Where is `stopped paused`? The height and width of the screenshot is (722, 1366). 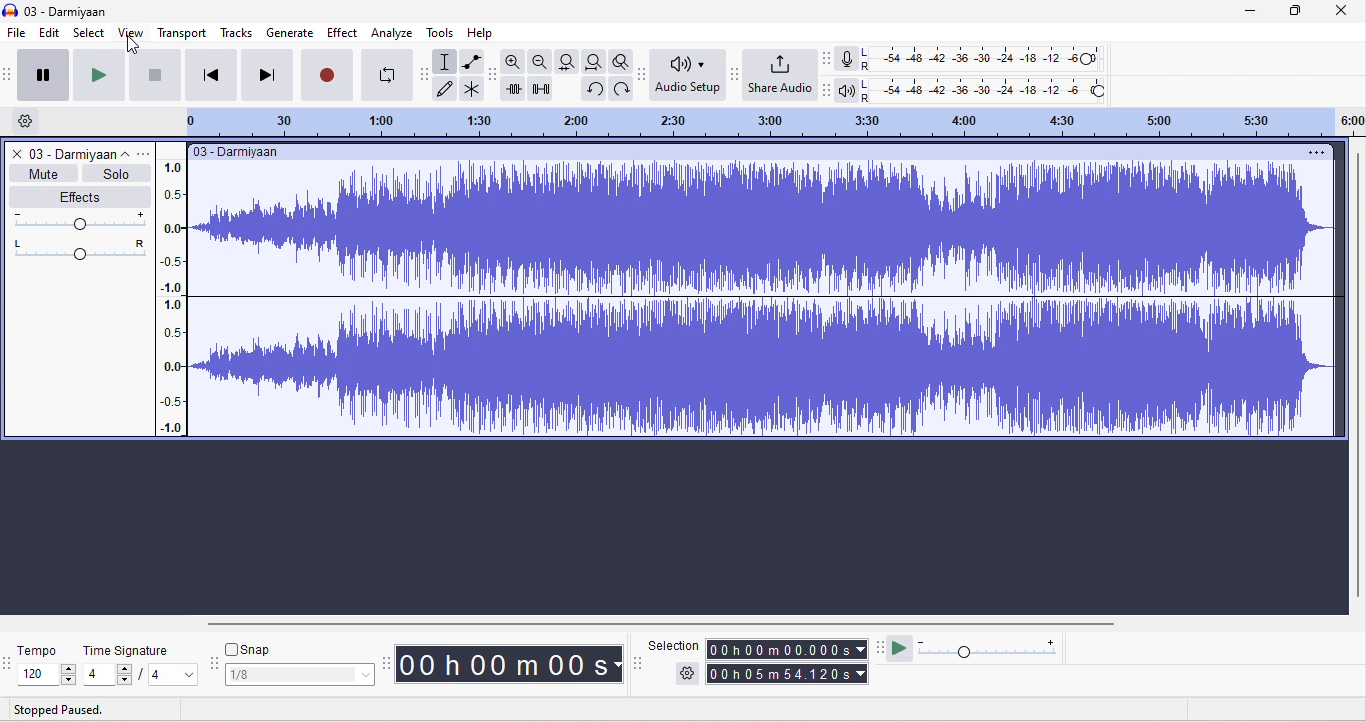 stopped paused is located at coordinates (53, 711).